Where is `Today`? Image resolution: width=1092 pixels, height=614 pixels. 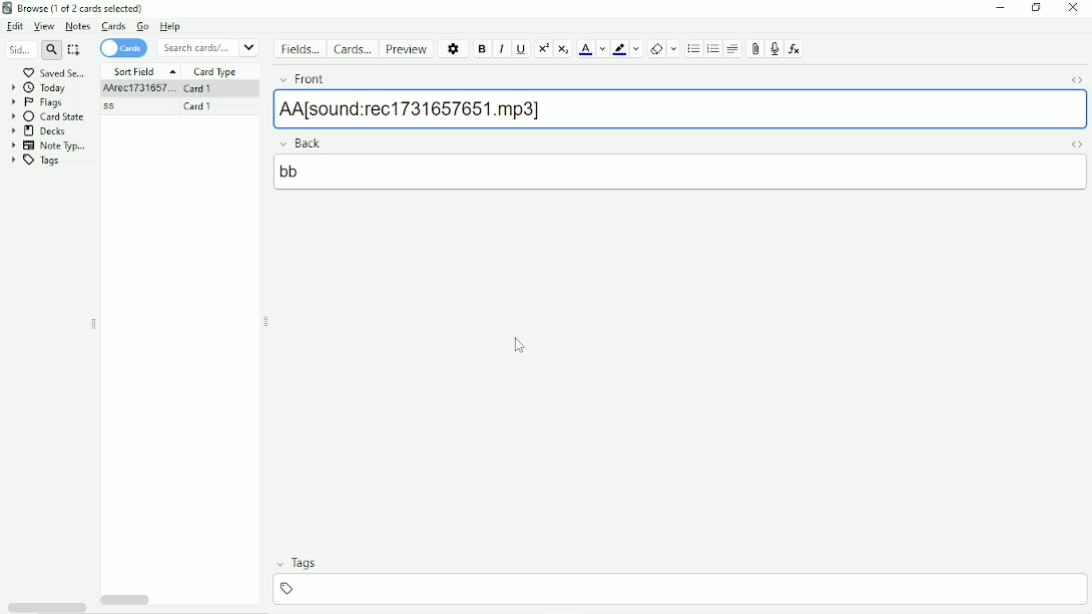 Today is located at coordinates (41, 89).